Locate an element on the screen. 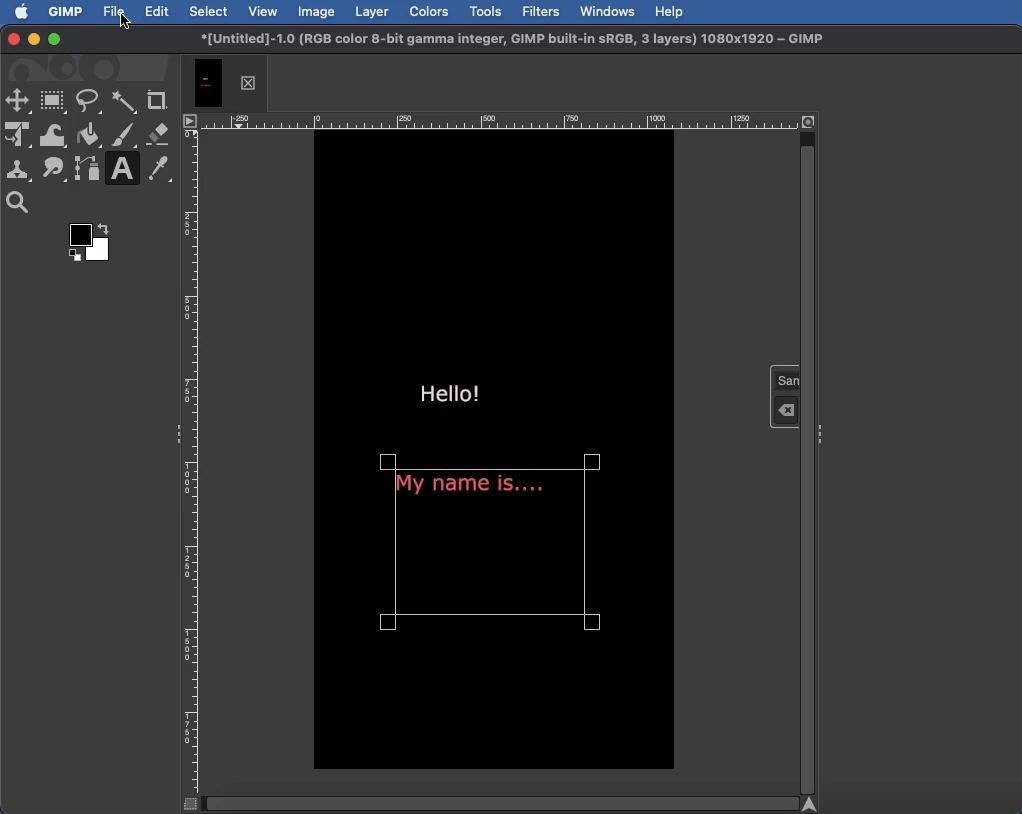 Image resolution: width=1022 pixels, height=814 pixels. Fill color is located at coordinates (88, 134).